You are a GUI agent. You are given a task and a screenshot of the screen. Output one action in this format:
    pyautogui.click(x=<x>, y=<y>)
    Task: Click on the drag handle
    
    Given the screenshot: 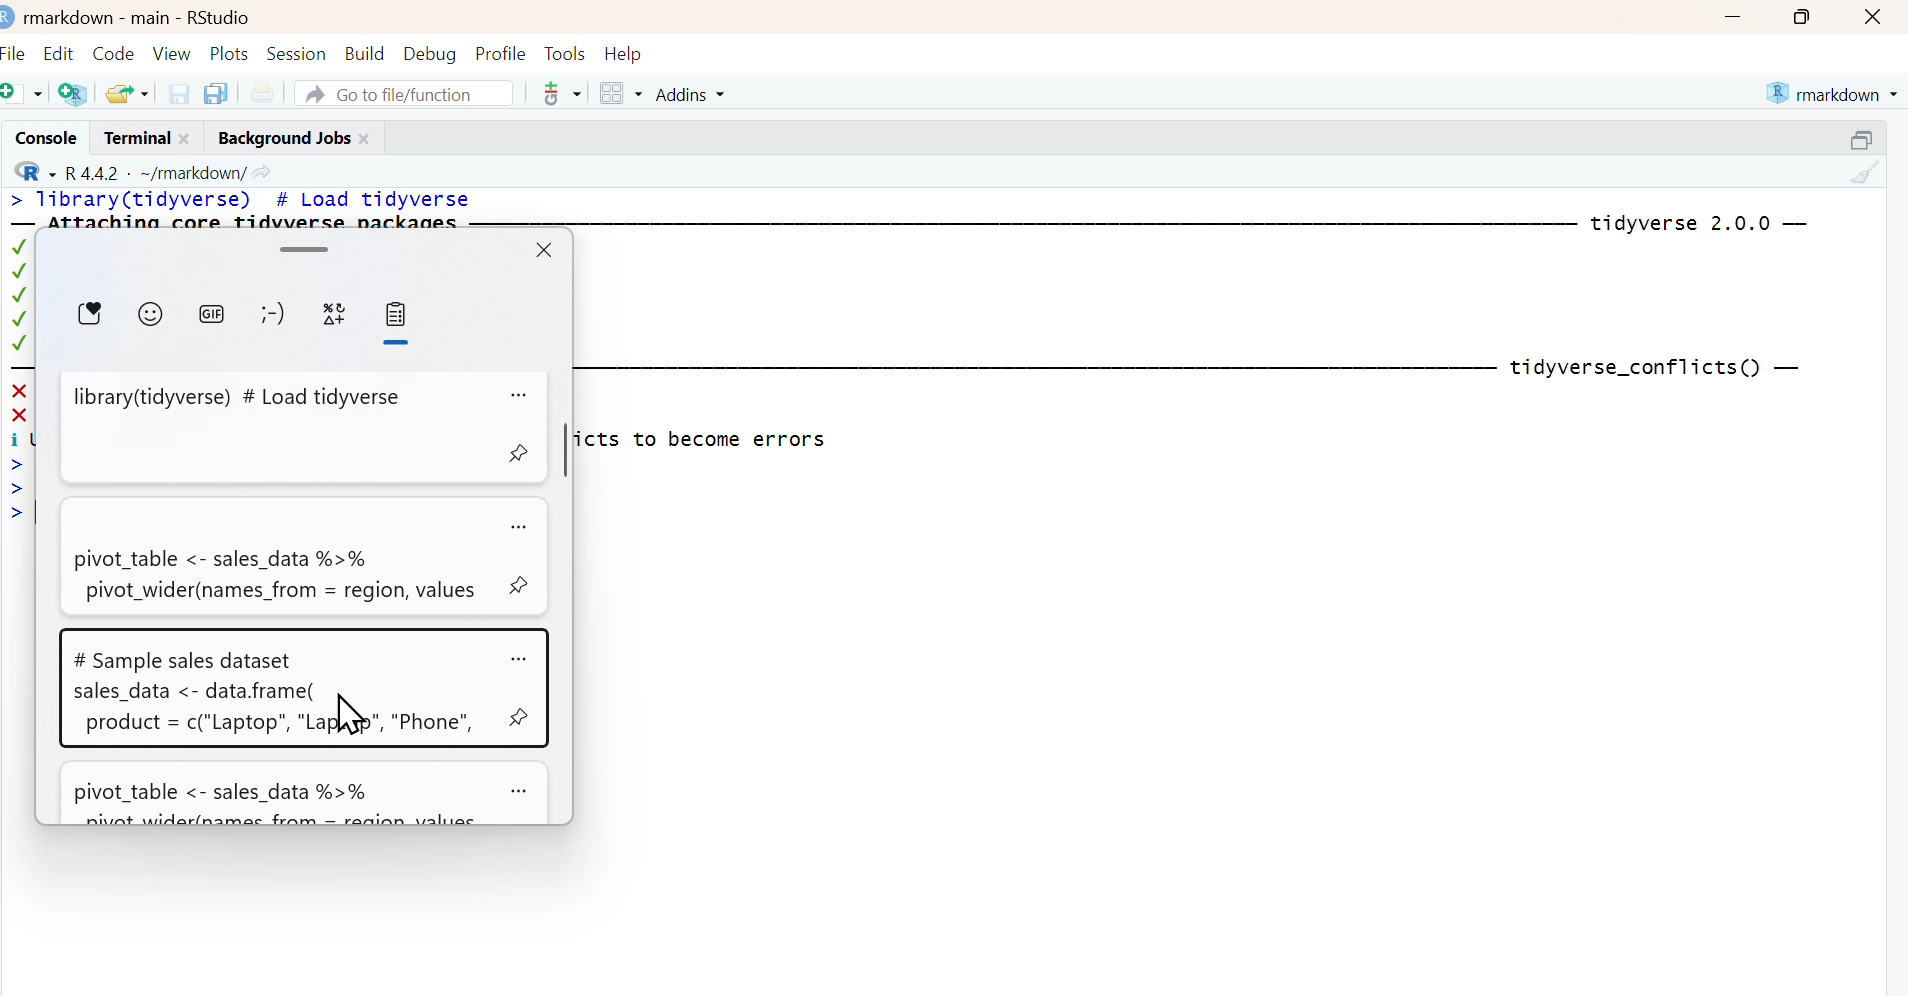 What is the action you would take?
    pyautogui.click(x=307, y=247)
    